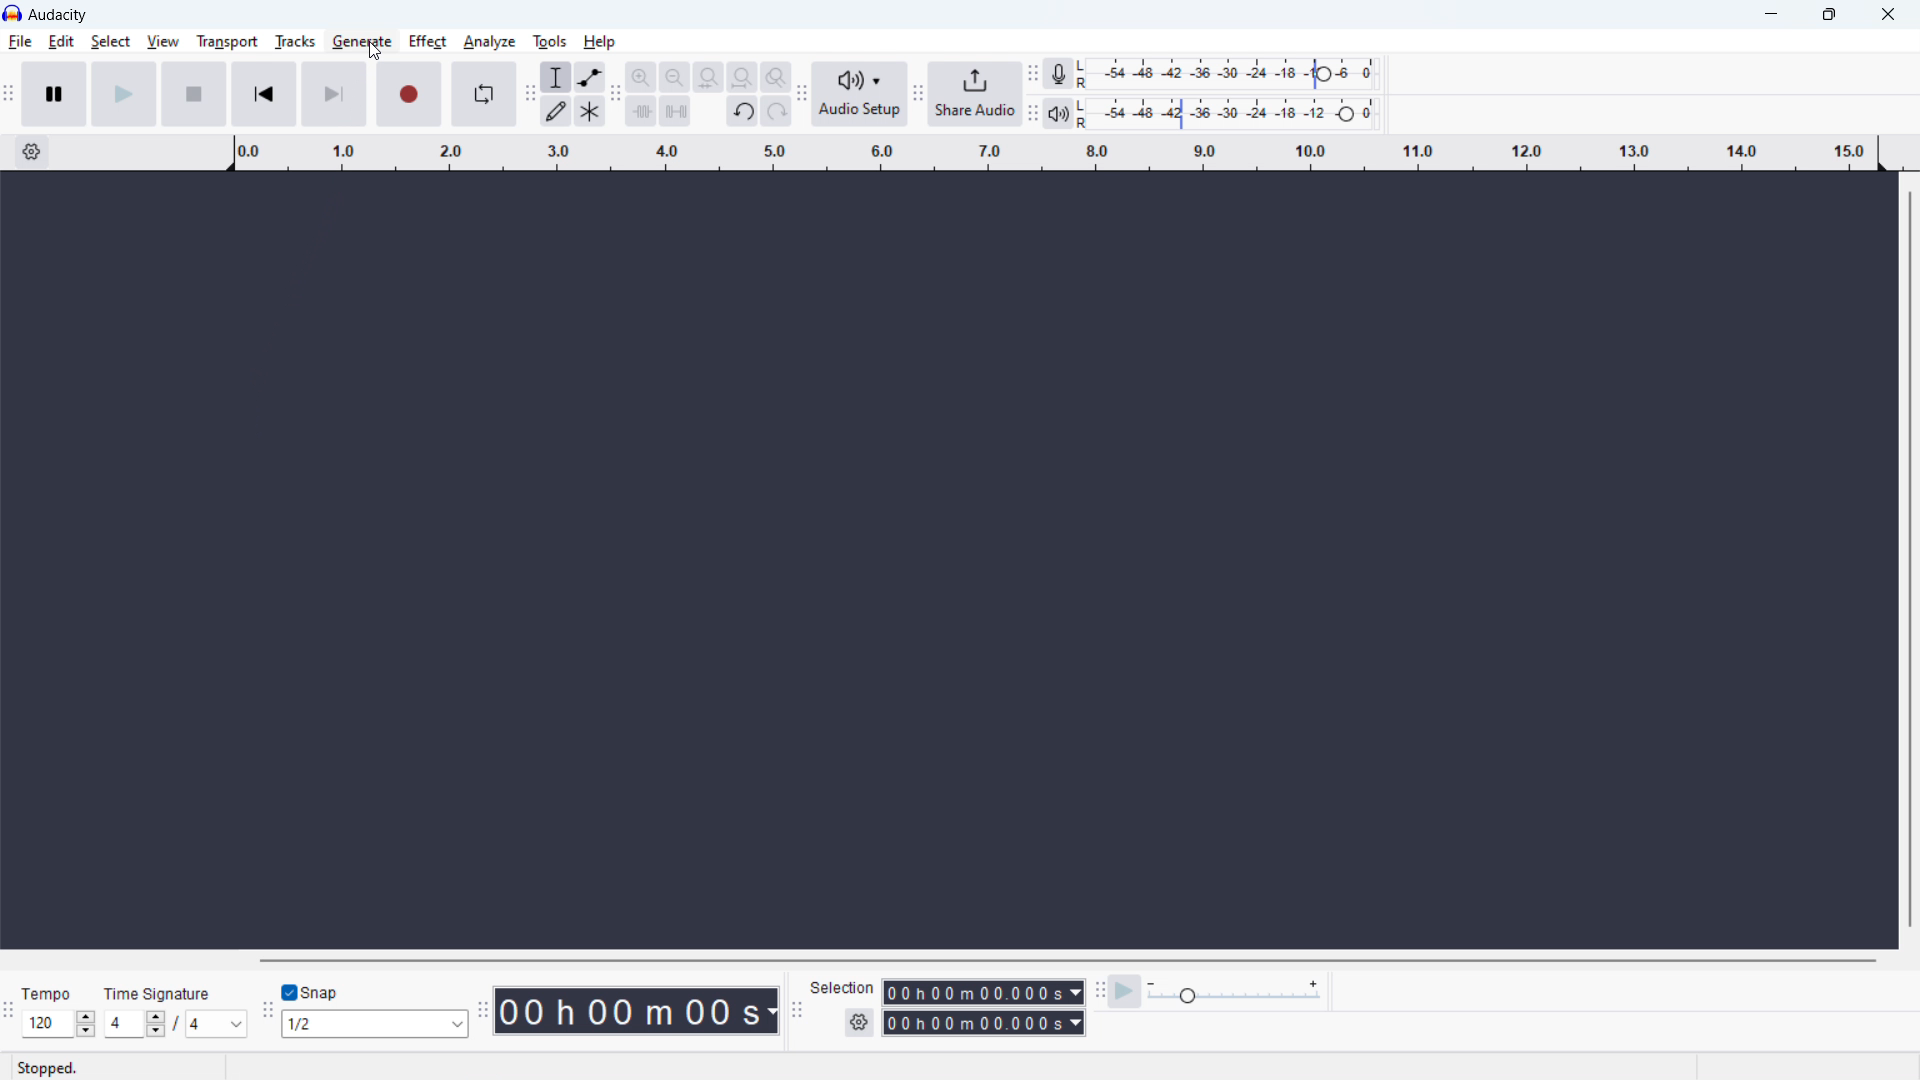 This screenshot has width=1920, height=1080. Describe the element at coordinates (860, 95) in the screenshot. I see `audio setup ` at that location.